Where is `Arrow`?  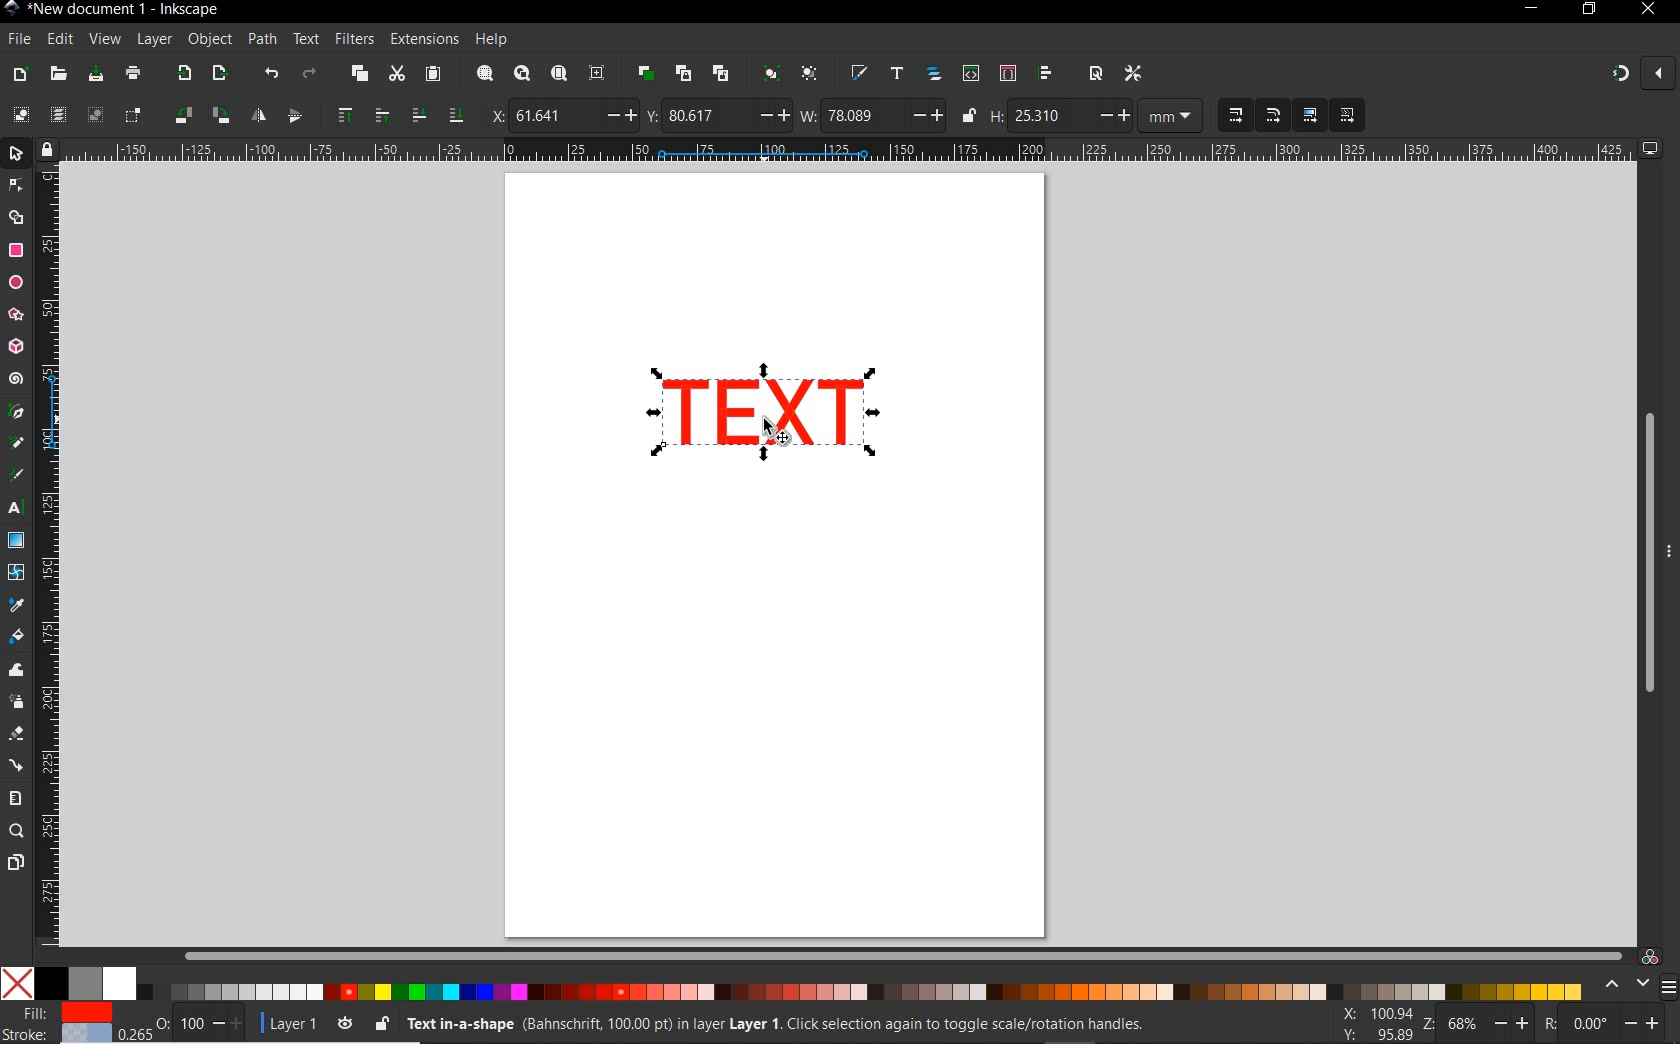 Arrow is located at coordinates (18, 201).